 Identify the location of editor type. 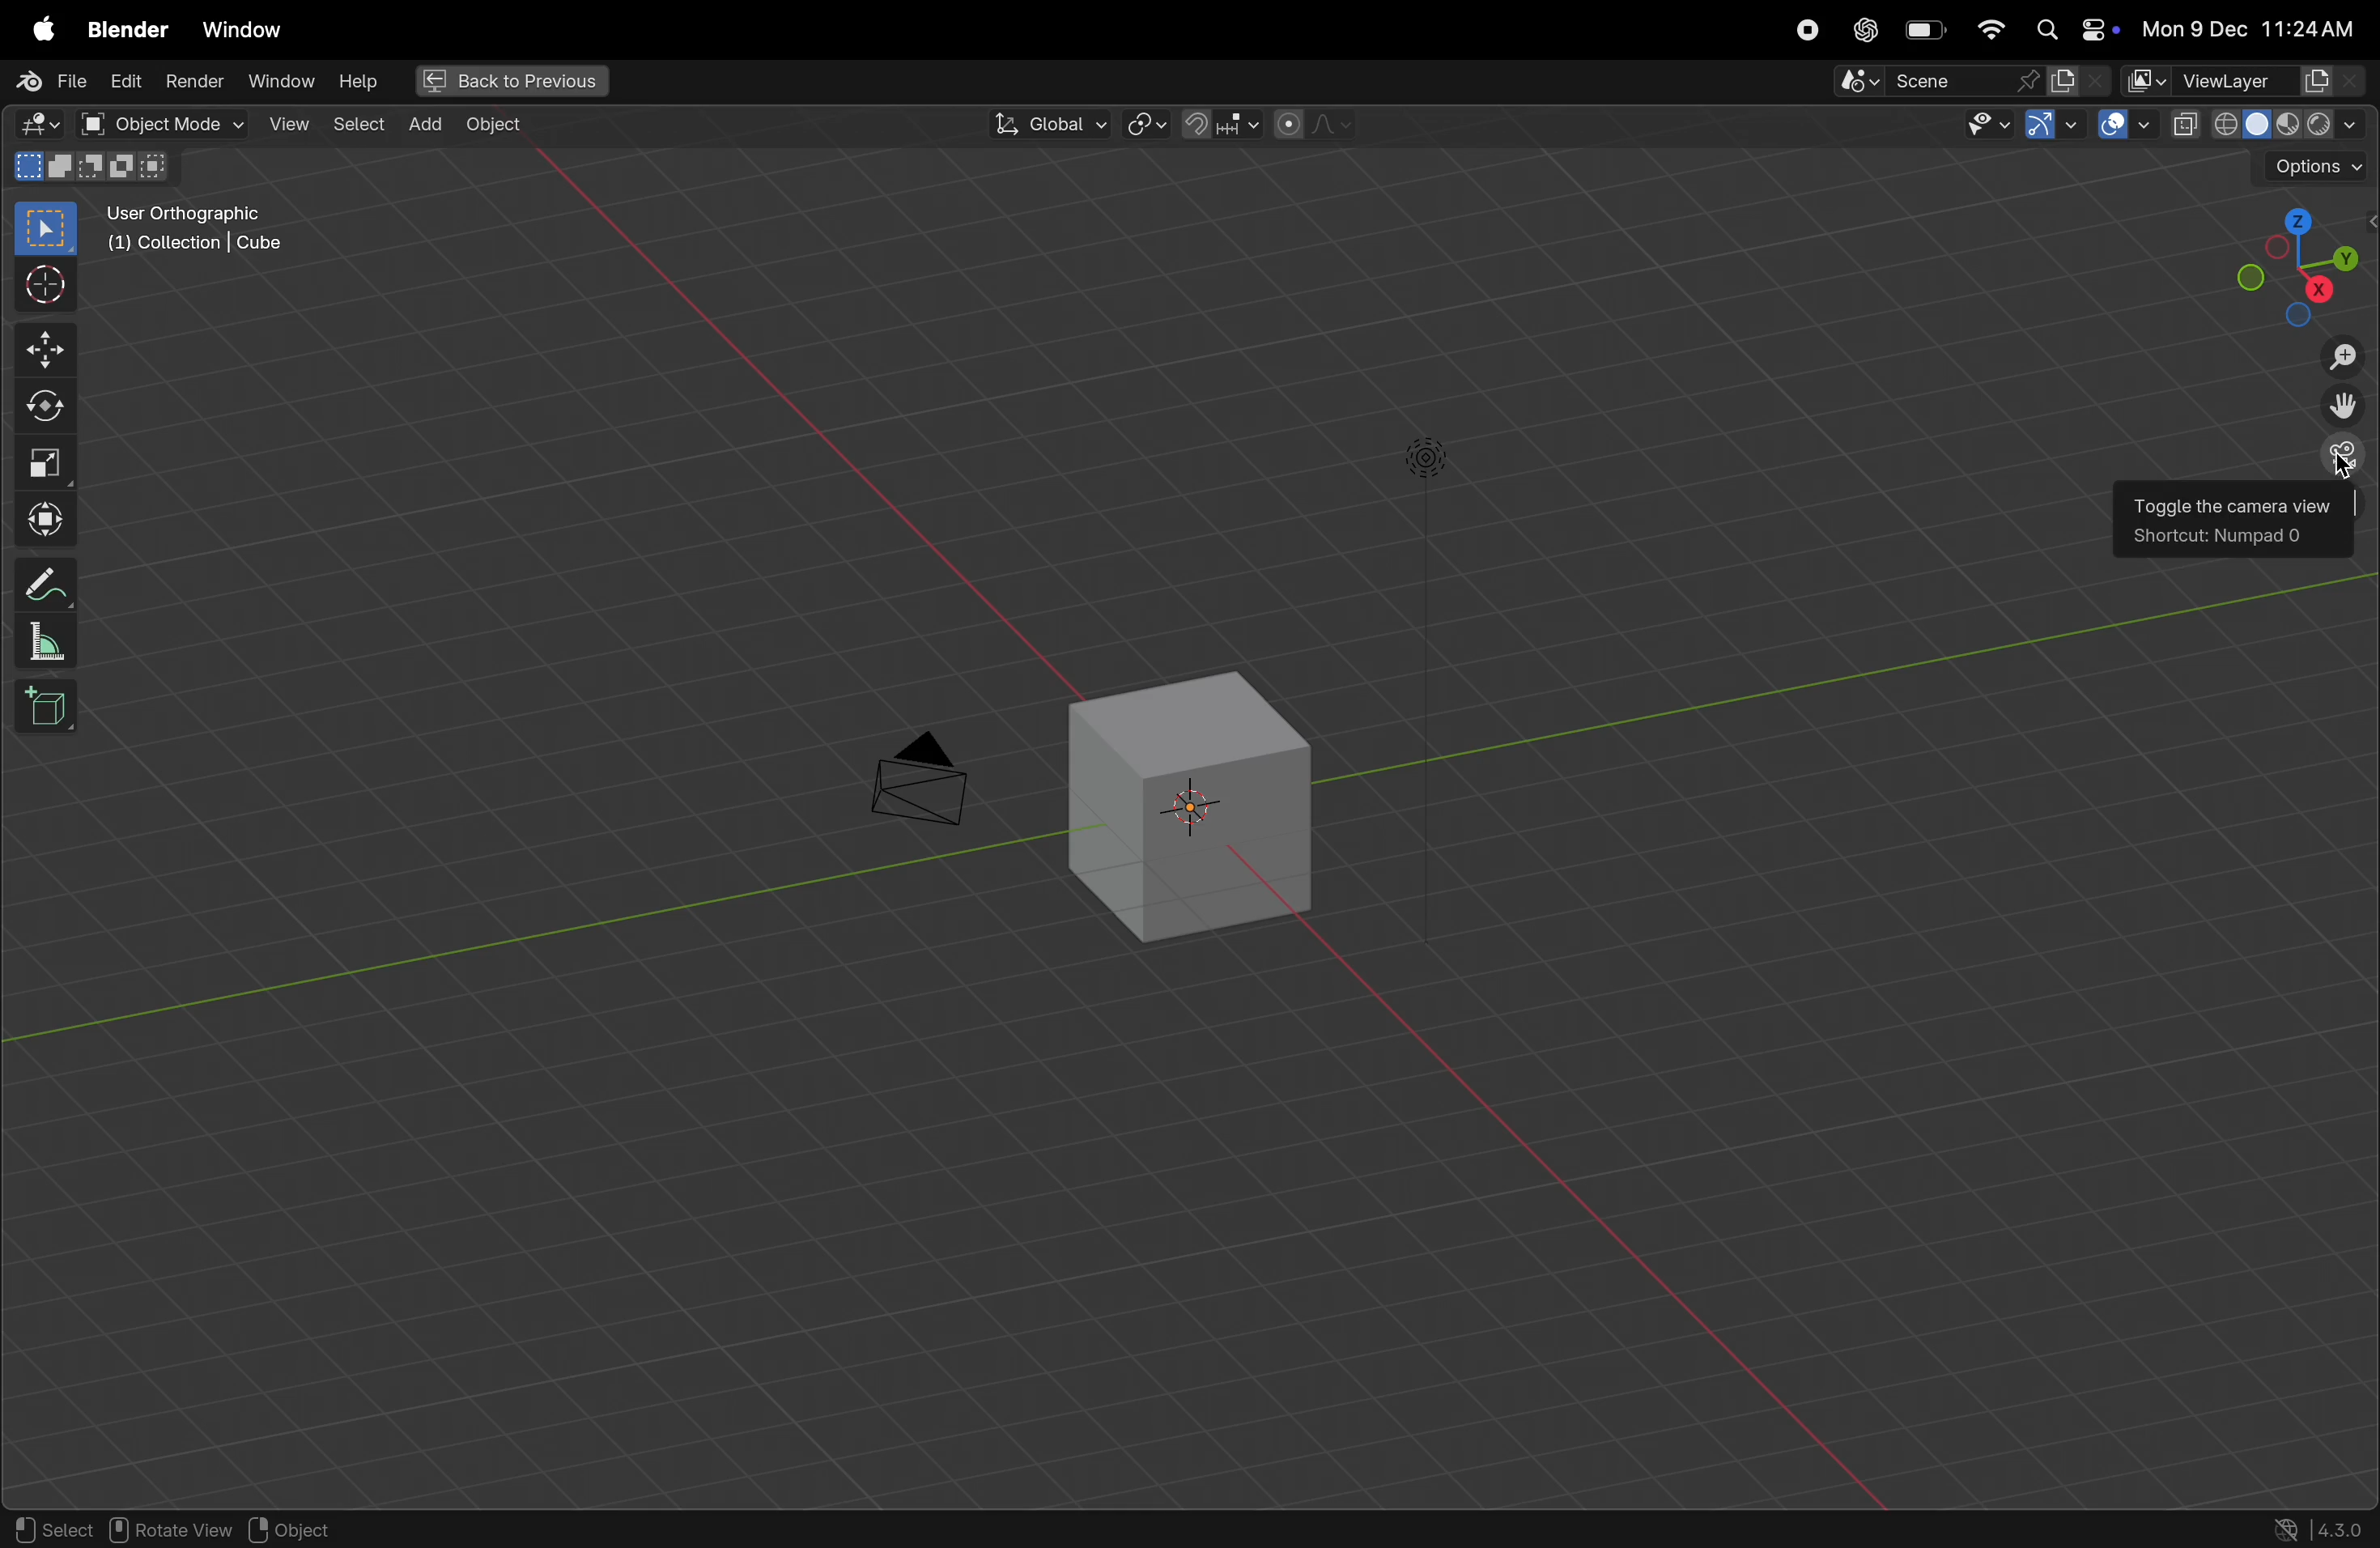
(39, 125).